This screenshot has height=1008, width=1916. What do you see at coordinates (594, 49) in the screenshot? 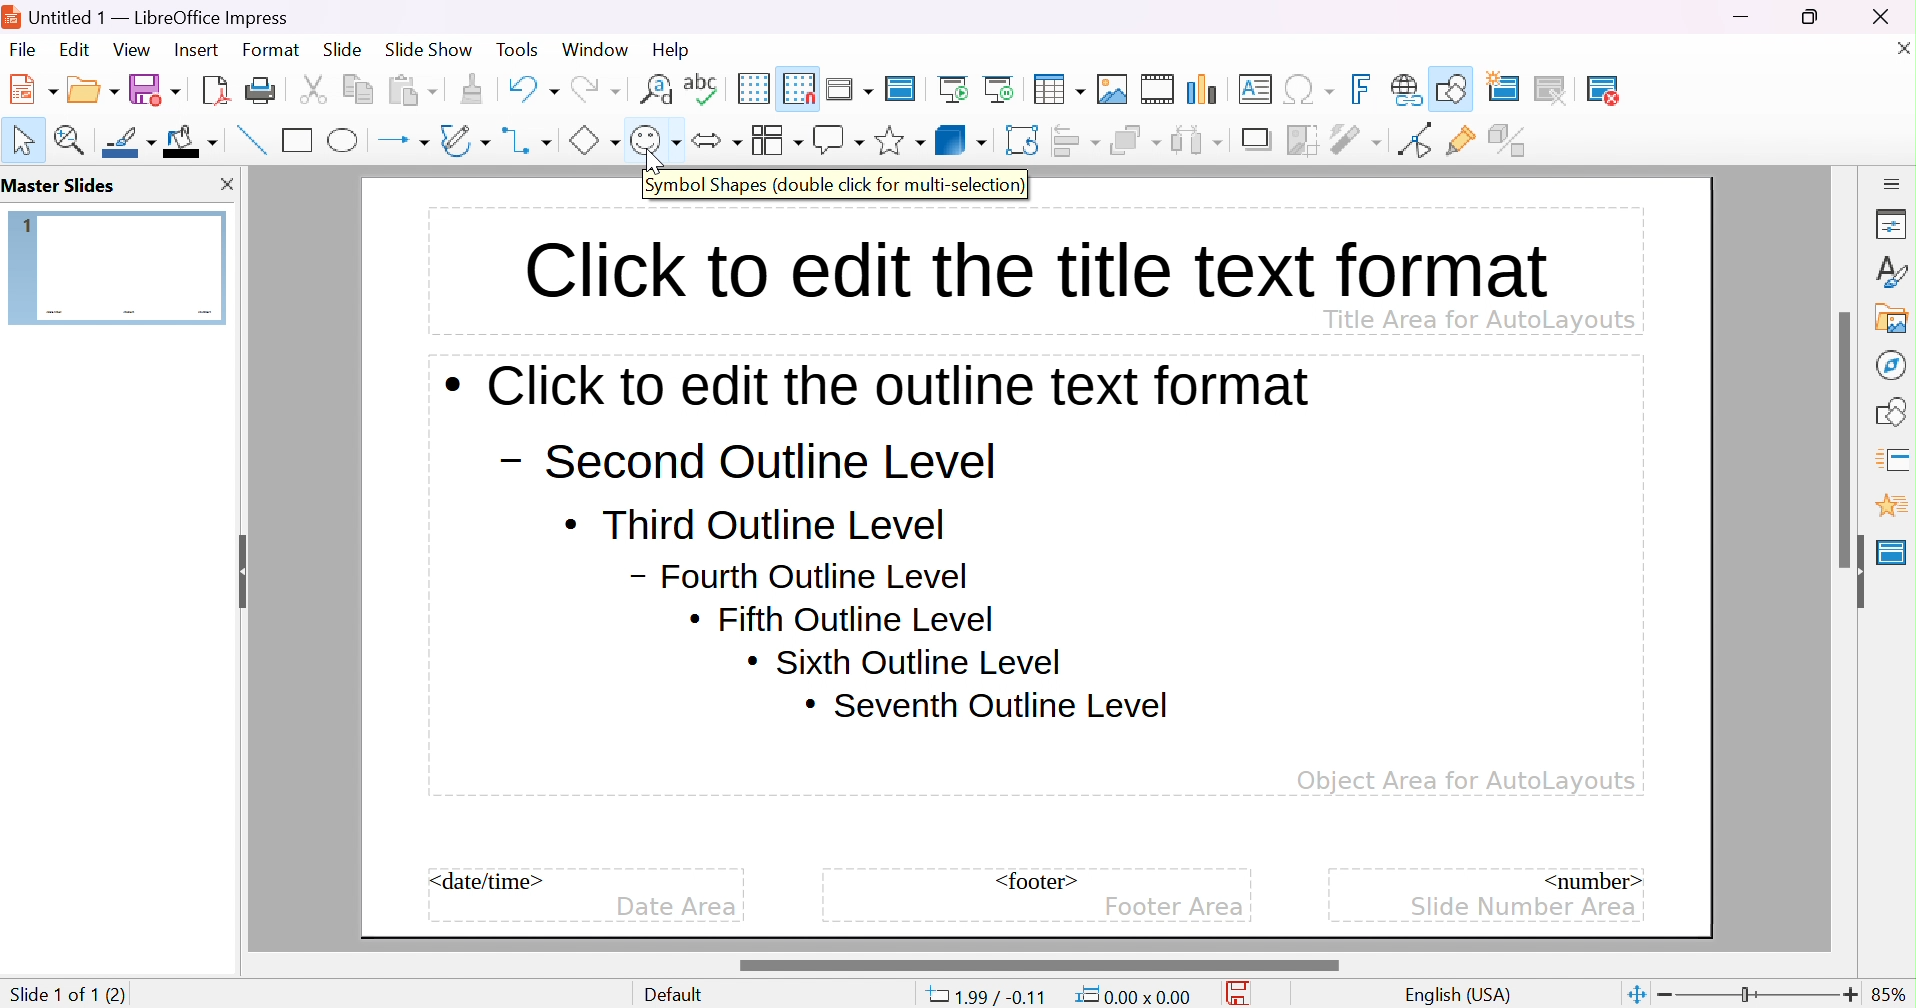
I see `window` at bounding box center [594, 49].